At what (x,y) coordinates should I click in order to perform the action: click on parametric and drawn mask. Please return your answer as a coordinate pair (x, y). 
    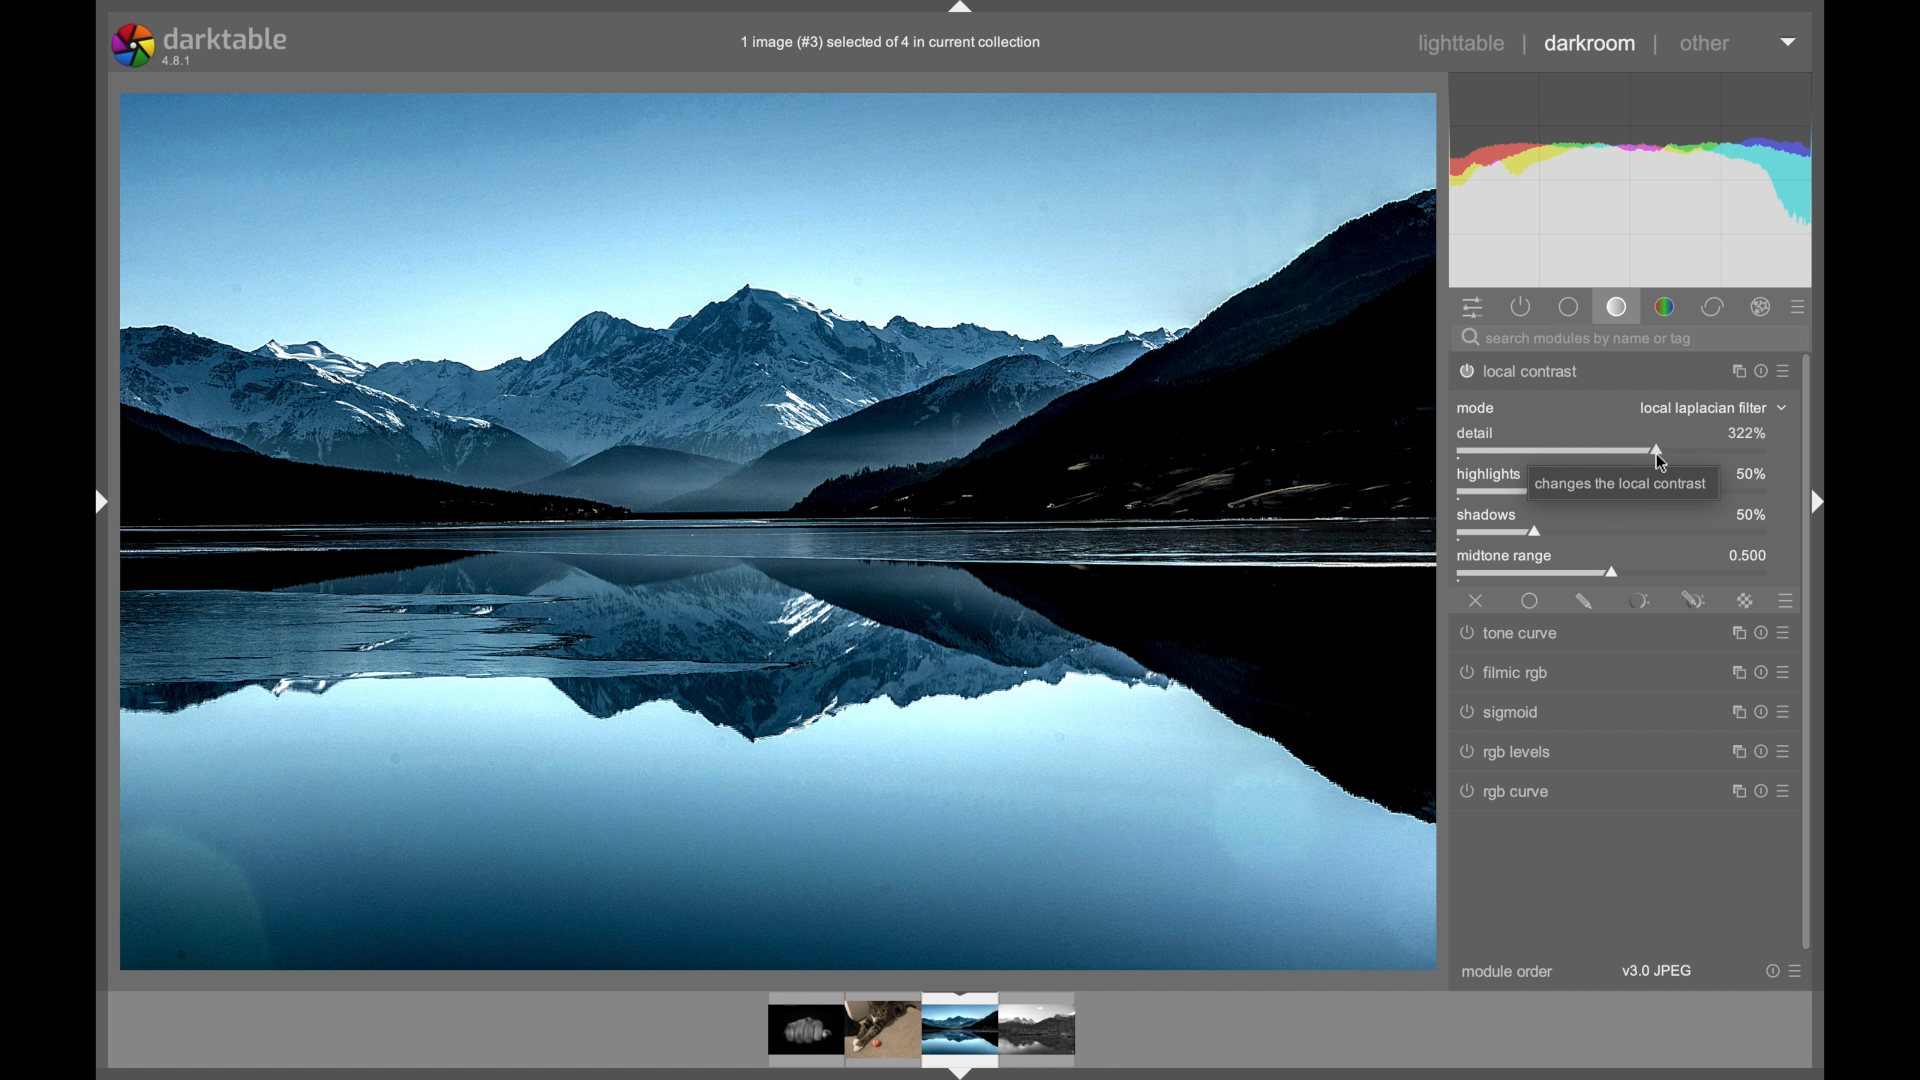
    Looking at the image, I should click on (1693, 600).